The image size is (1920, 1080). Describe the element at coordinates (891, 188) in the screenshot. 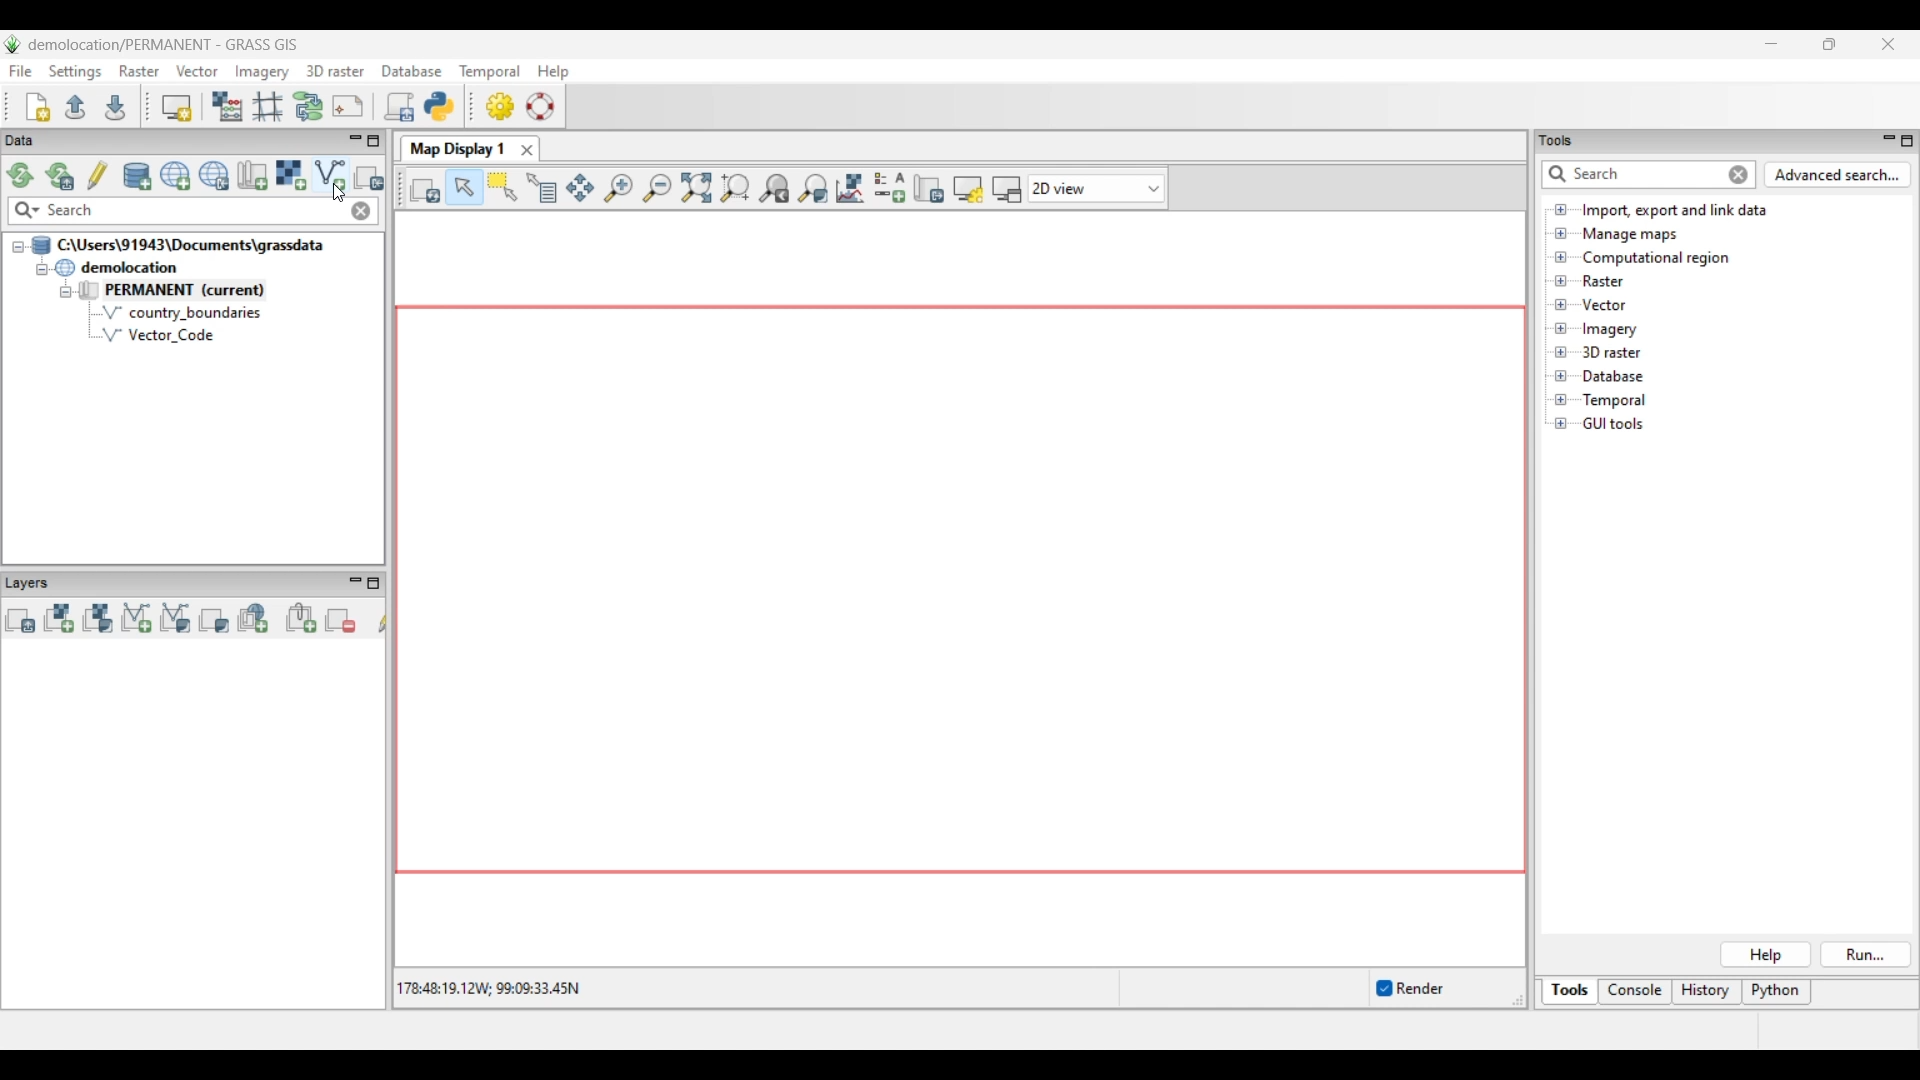

I see `Add map elements` at that location.